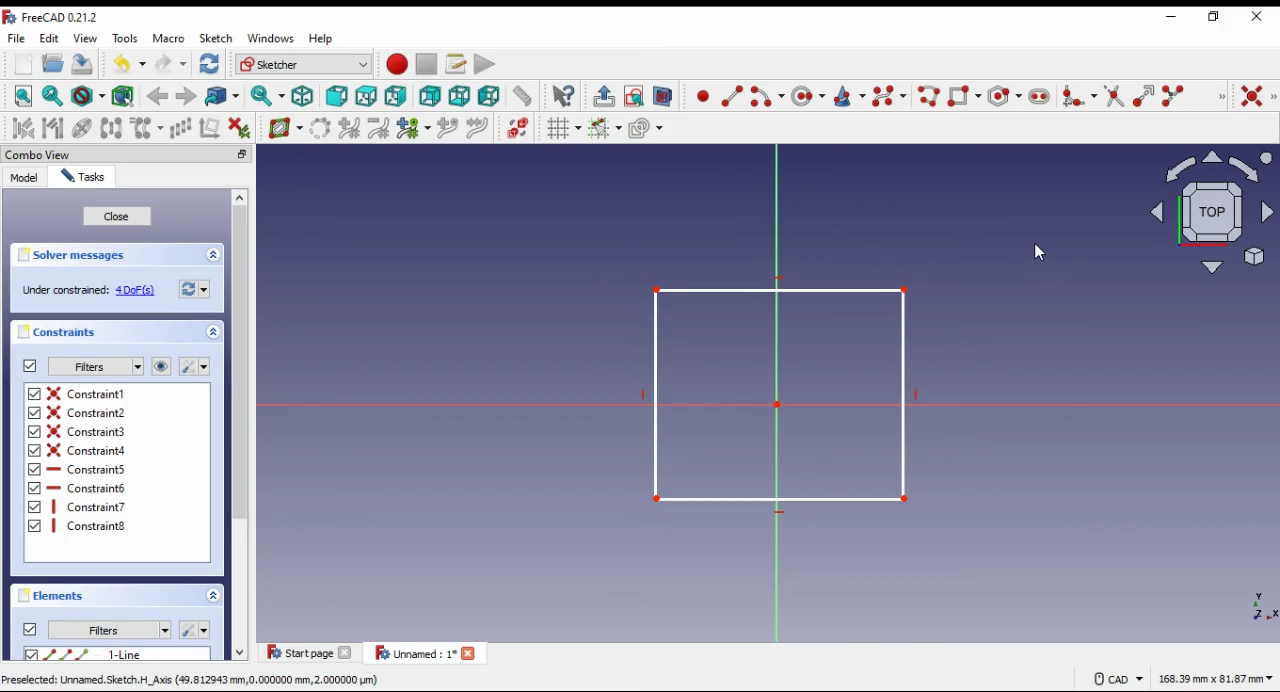  I want to click on trim edge, so click(1114, 95).